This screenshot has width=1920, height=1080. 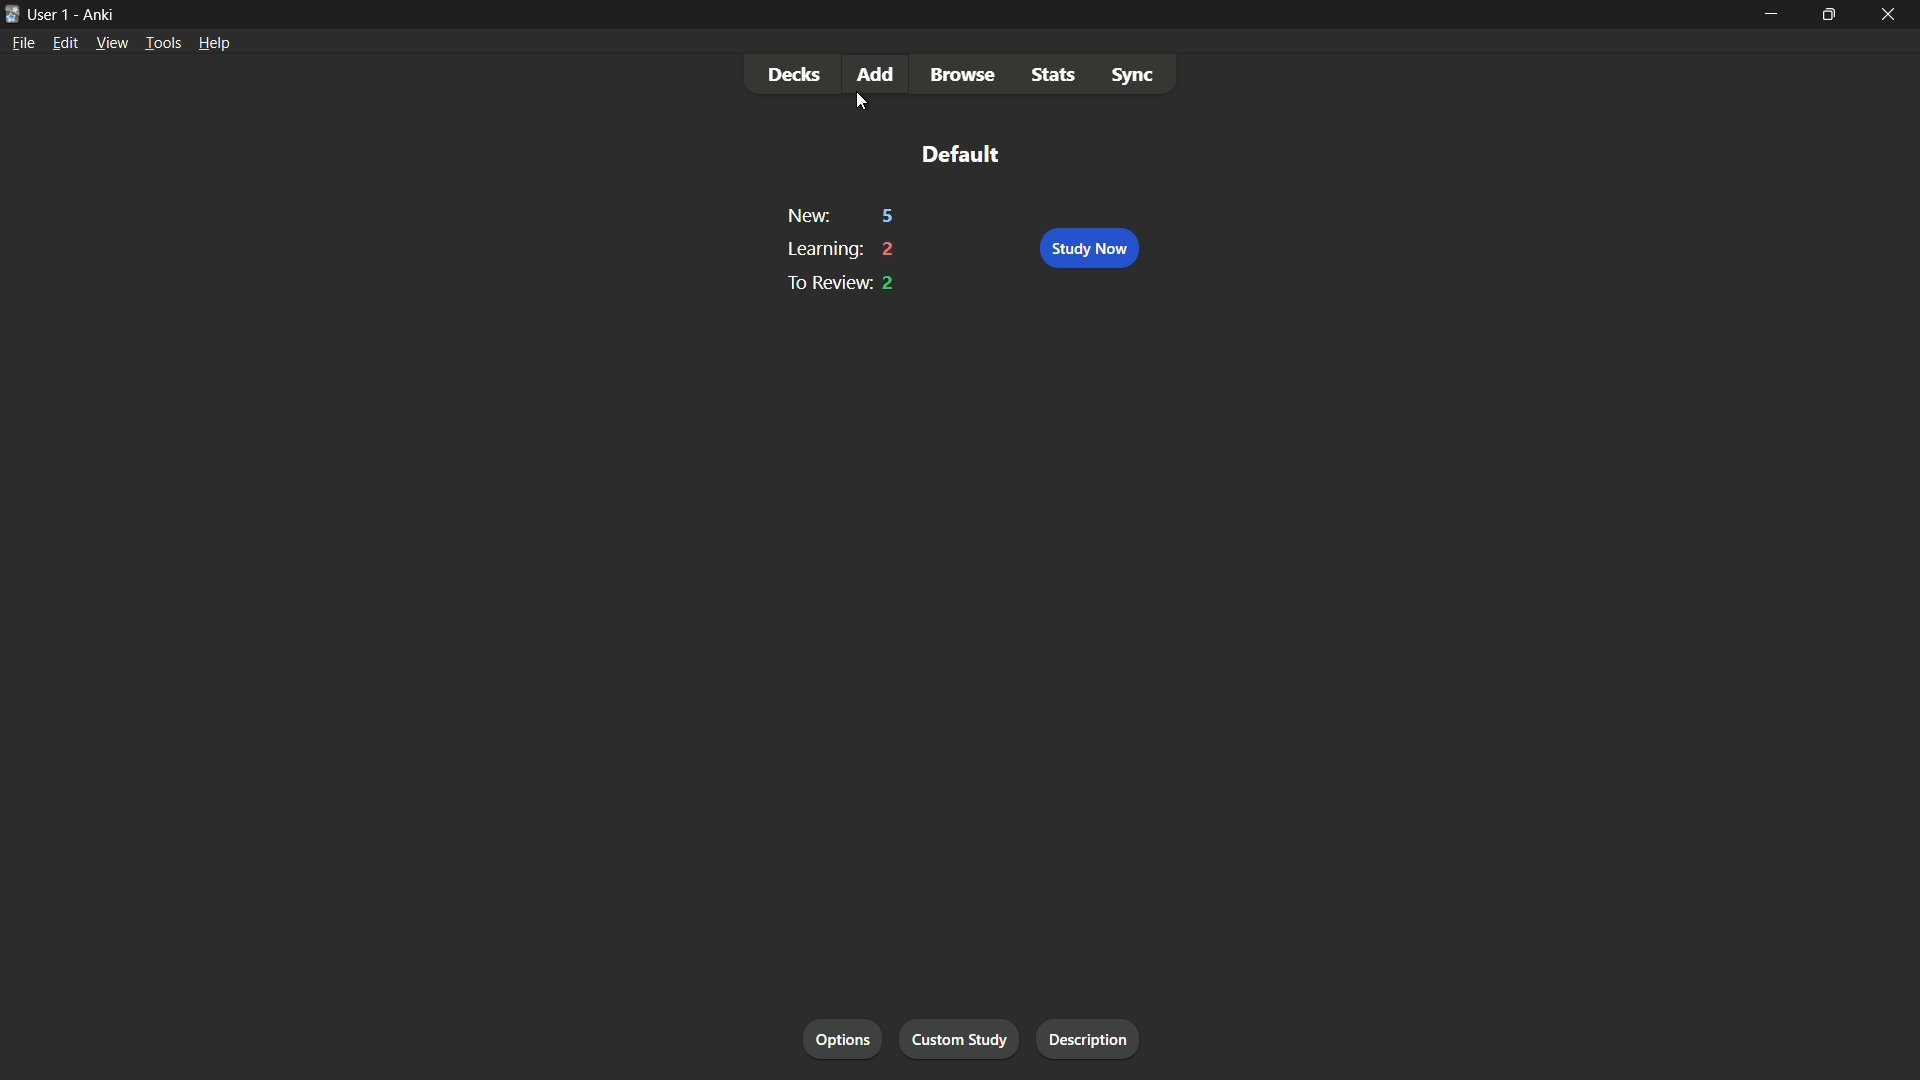 What do you see at coordinates (889, 249) in the screenshot?
I see `2` at bounding box center [889, 249].